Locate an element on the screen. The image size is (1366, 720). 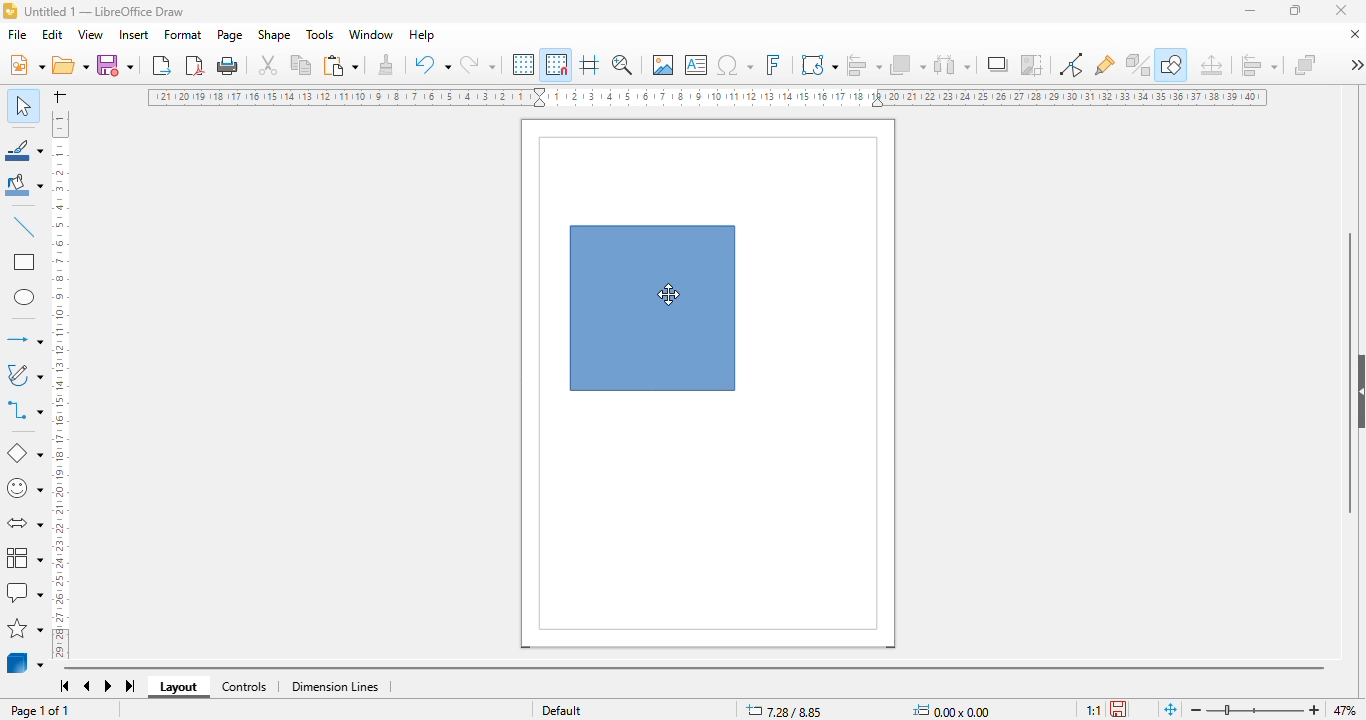
print is located at coordinates (227, 66).